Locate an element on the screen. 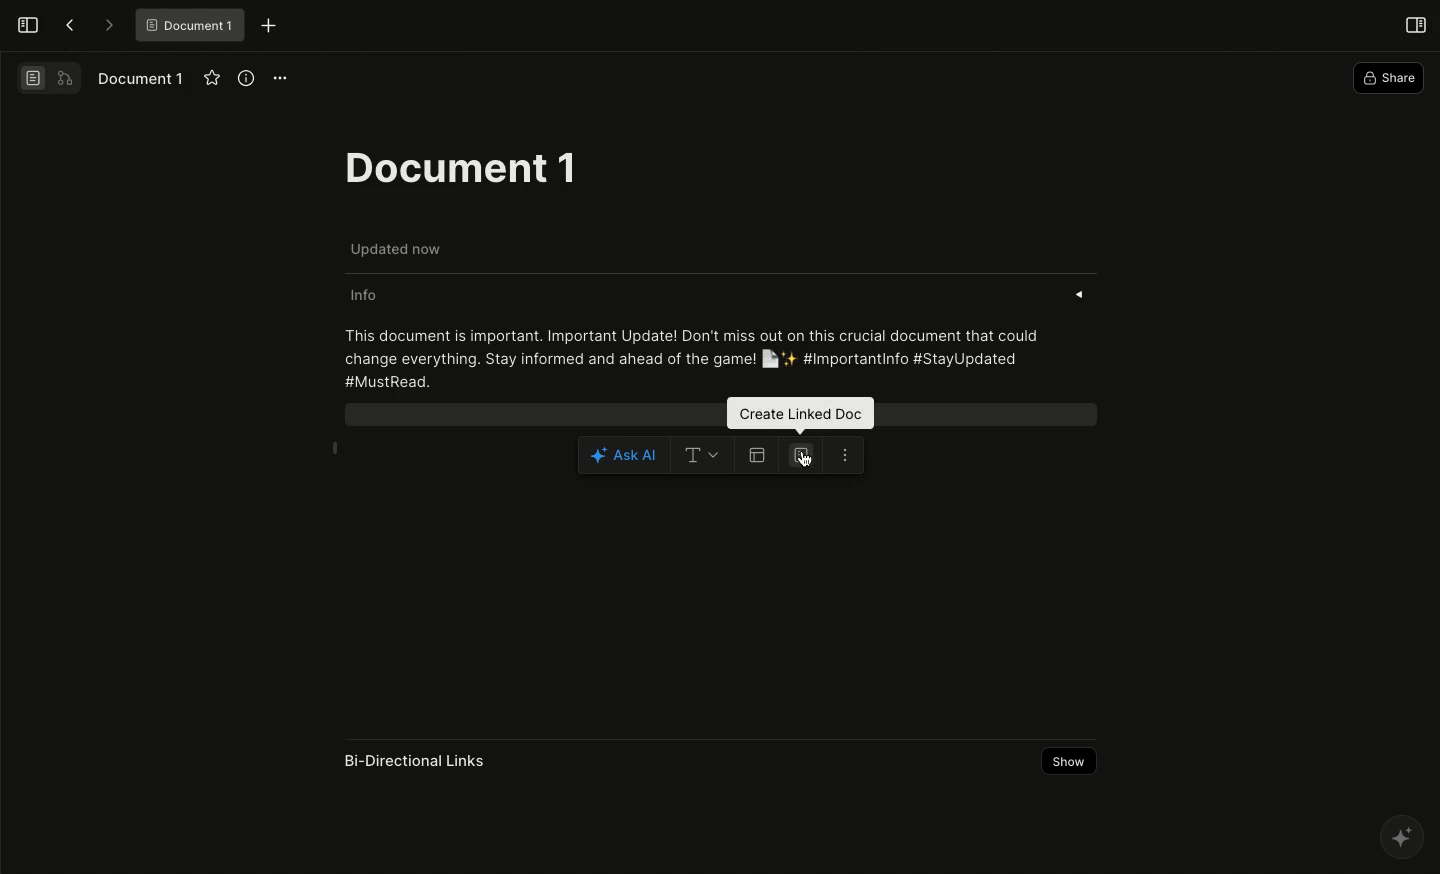 This screenshot has height=874, width=1440. Back is located at coordinates (64, 24).